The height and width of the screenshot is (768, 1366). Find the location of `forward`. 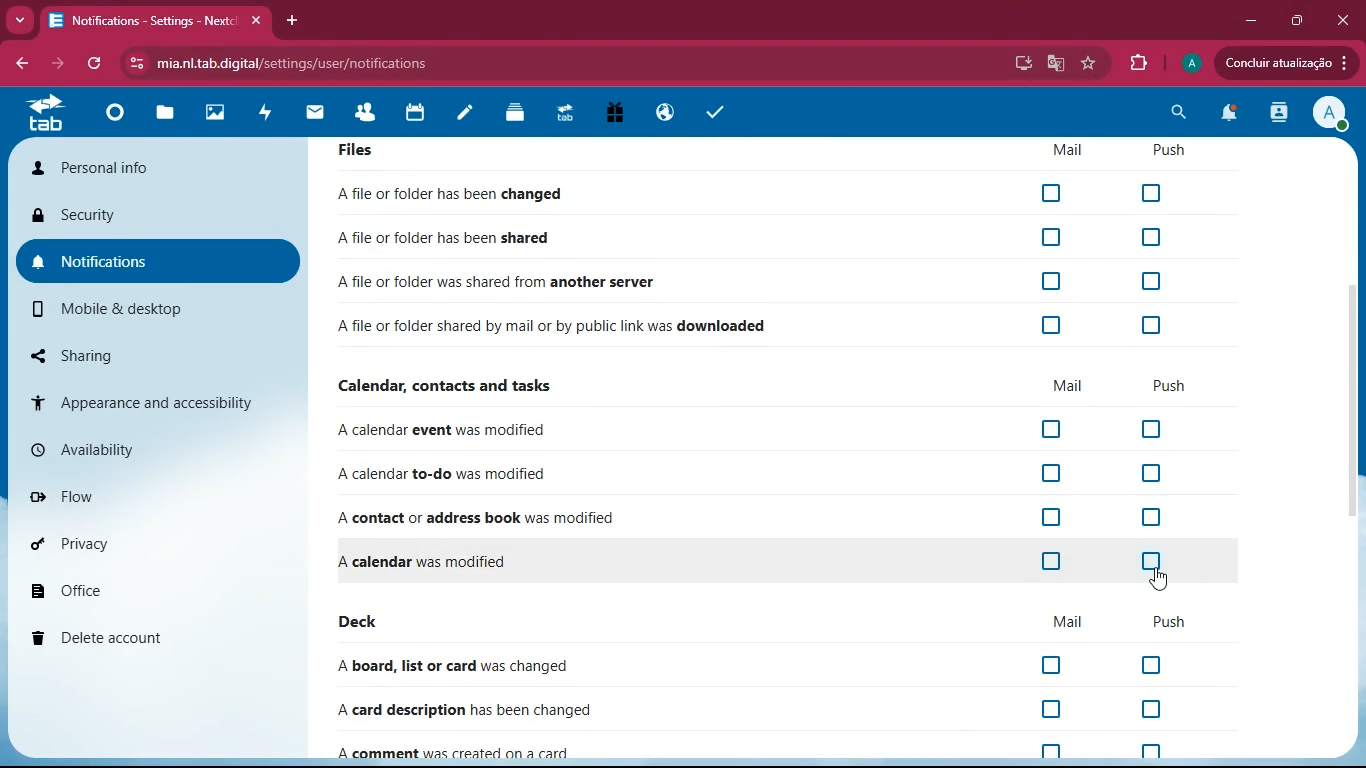

forward is located at coordinates (55, 62).